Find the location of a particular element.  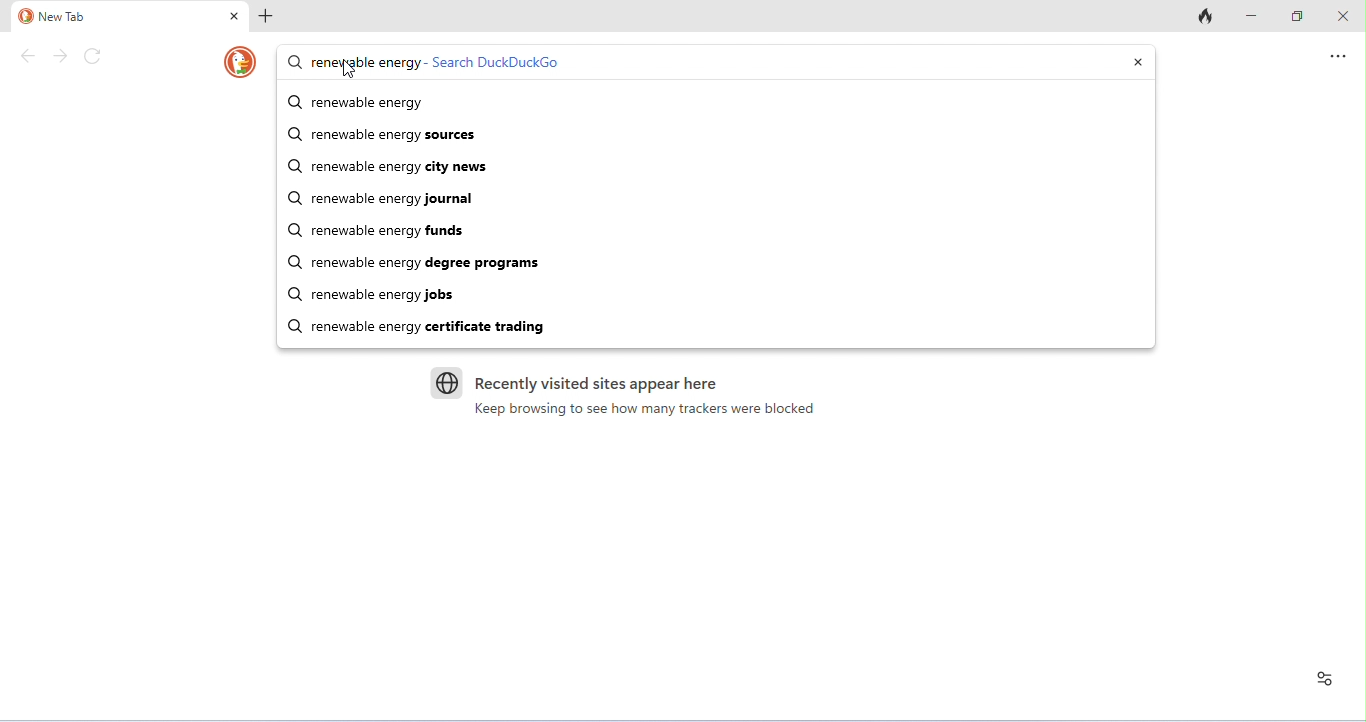

favorite and recent activity is located at coordinates (1325, 679).